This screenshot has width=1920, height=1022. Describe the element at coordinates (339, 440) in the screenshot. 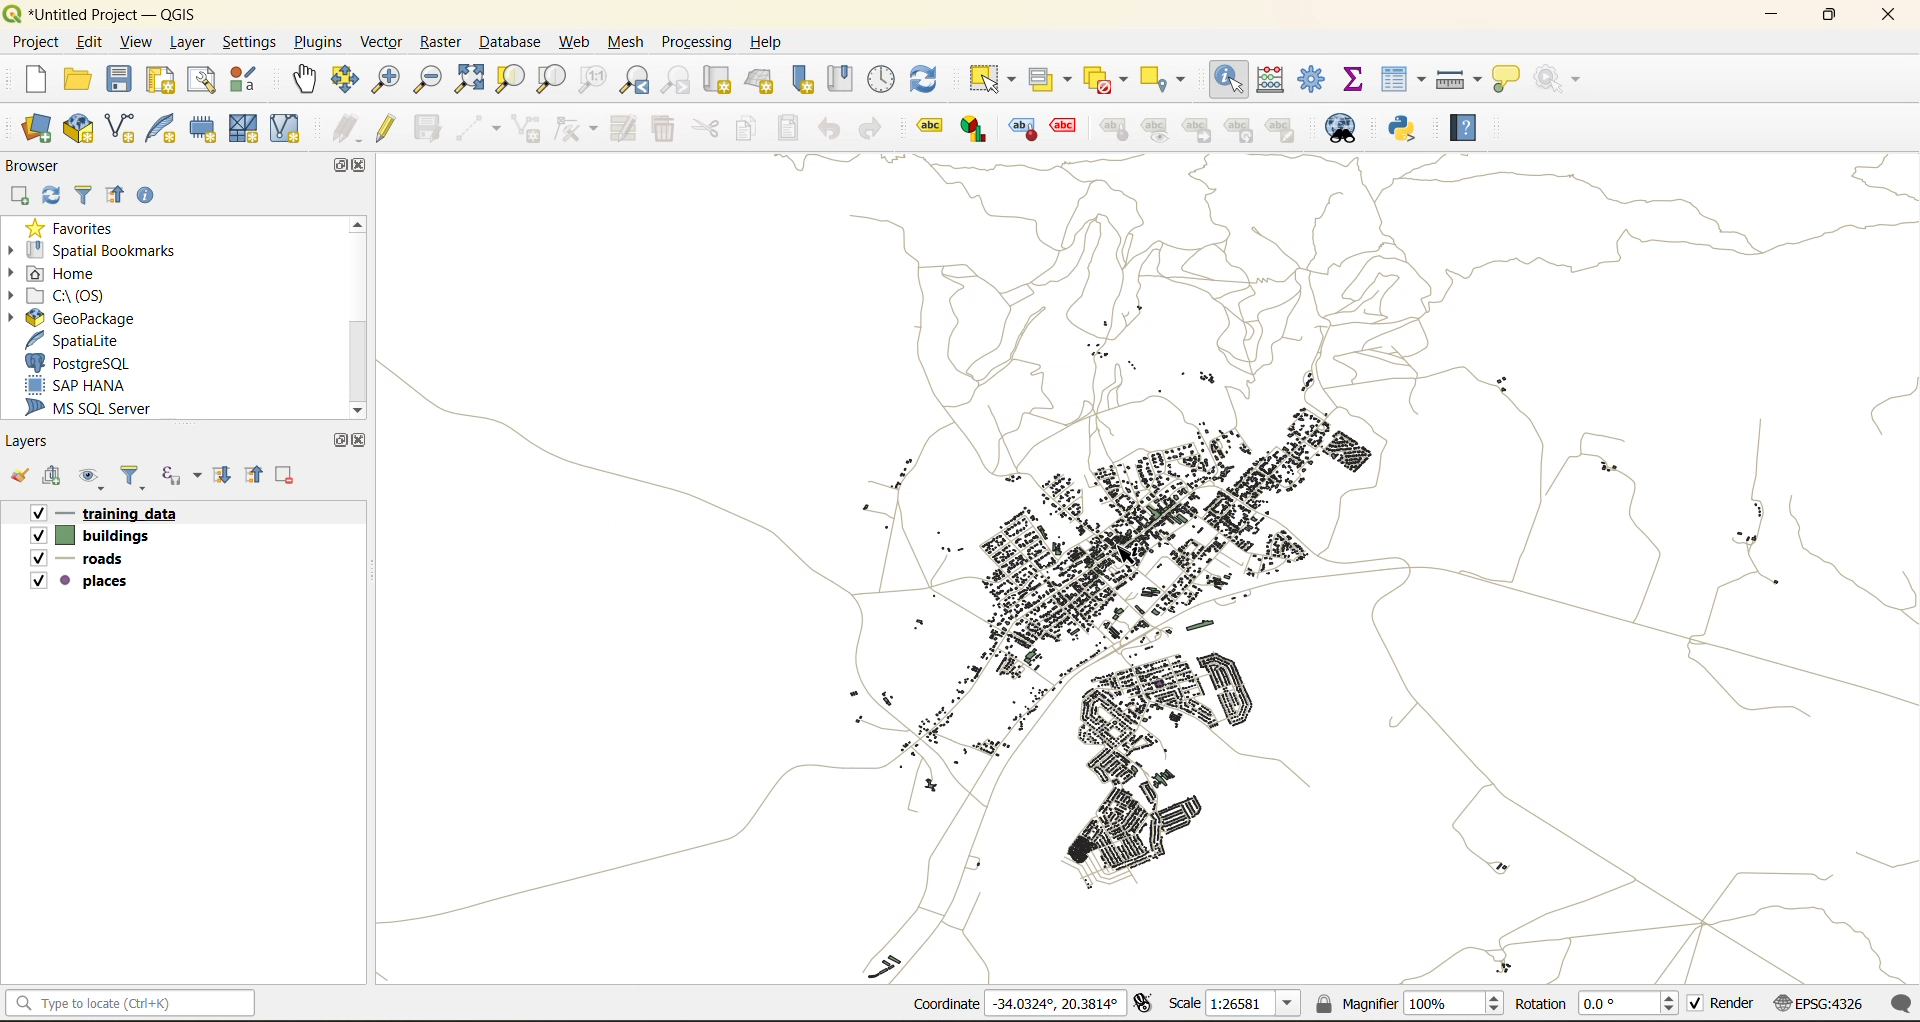

I see `maximize` at that location.